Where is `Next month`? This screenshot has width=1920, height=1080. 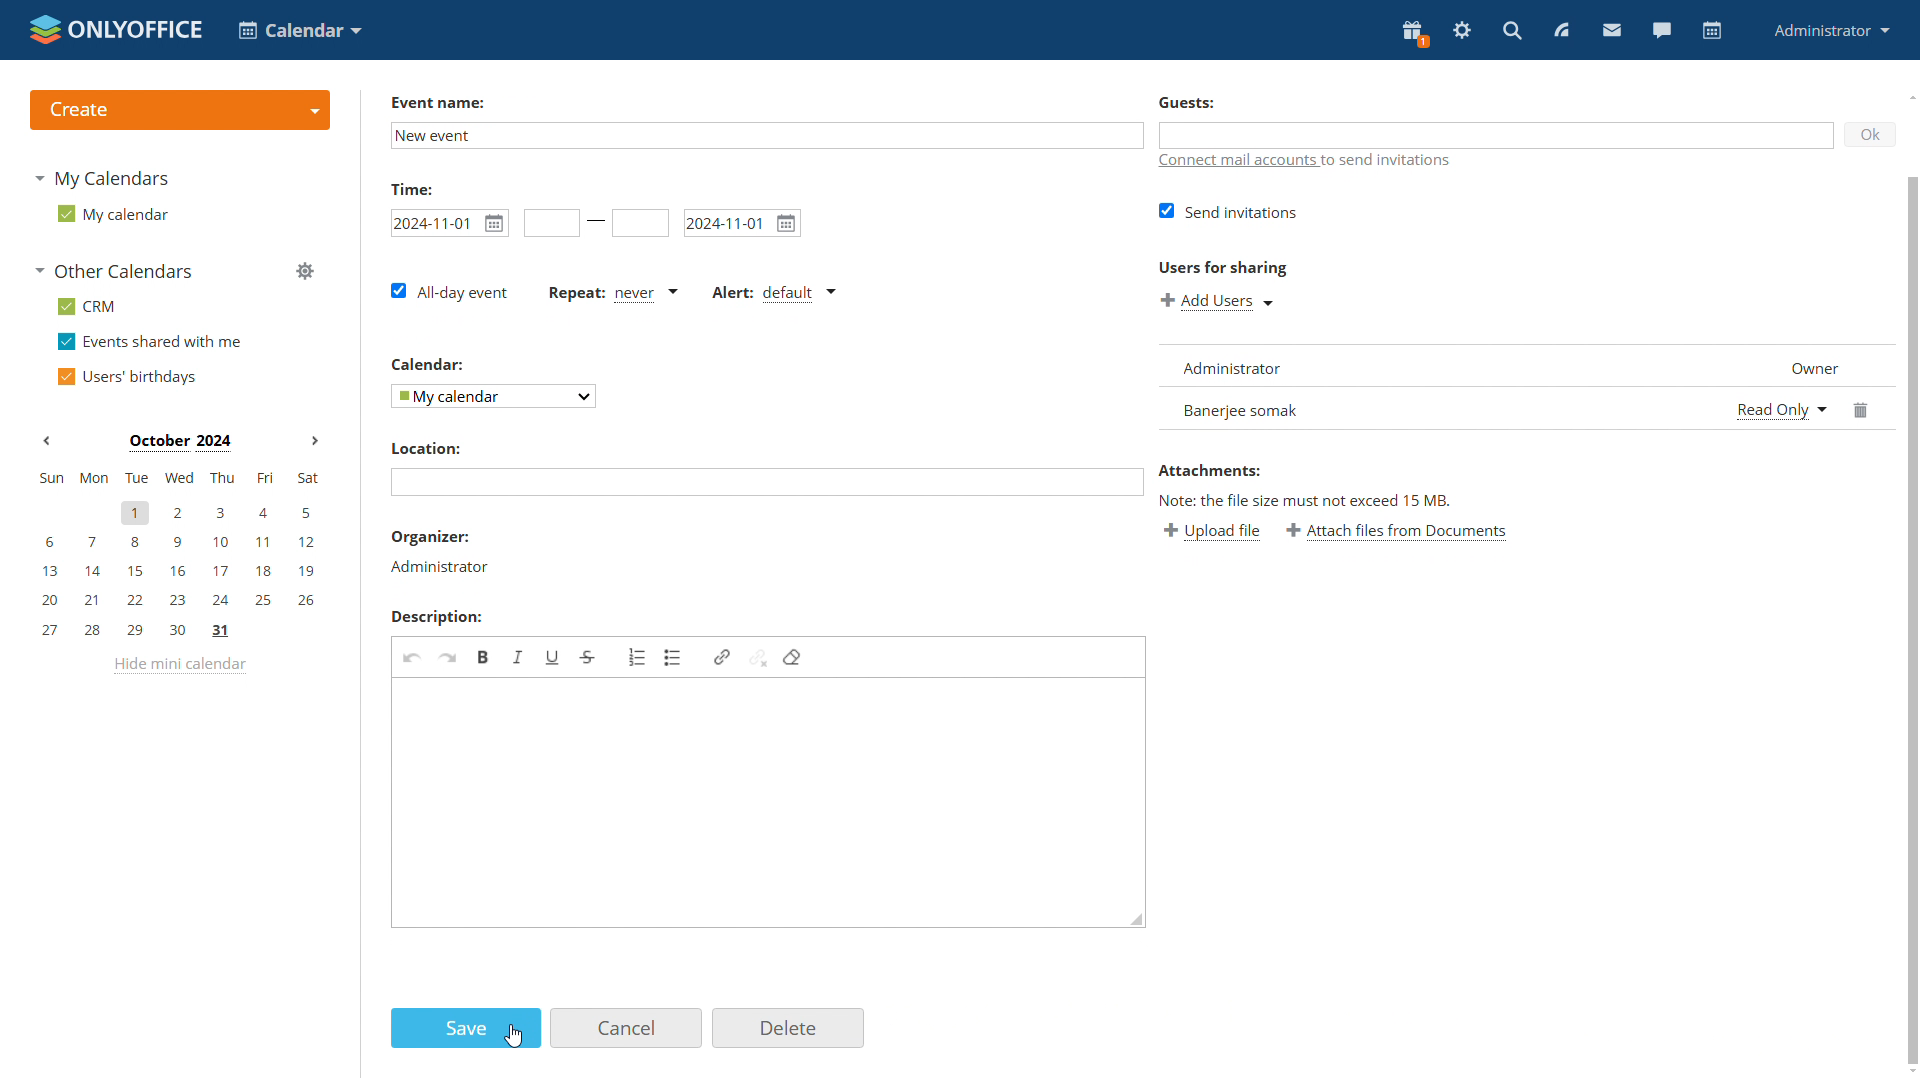
Next month is located at coordinates (311, 442).